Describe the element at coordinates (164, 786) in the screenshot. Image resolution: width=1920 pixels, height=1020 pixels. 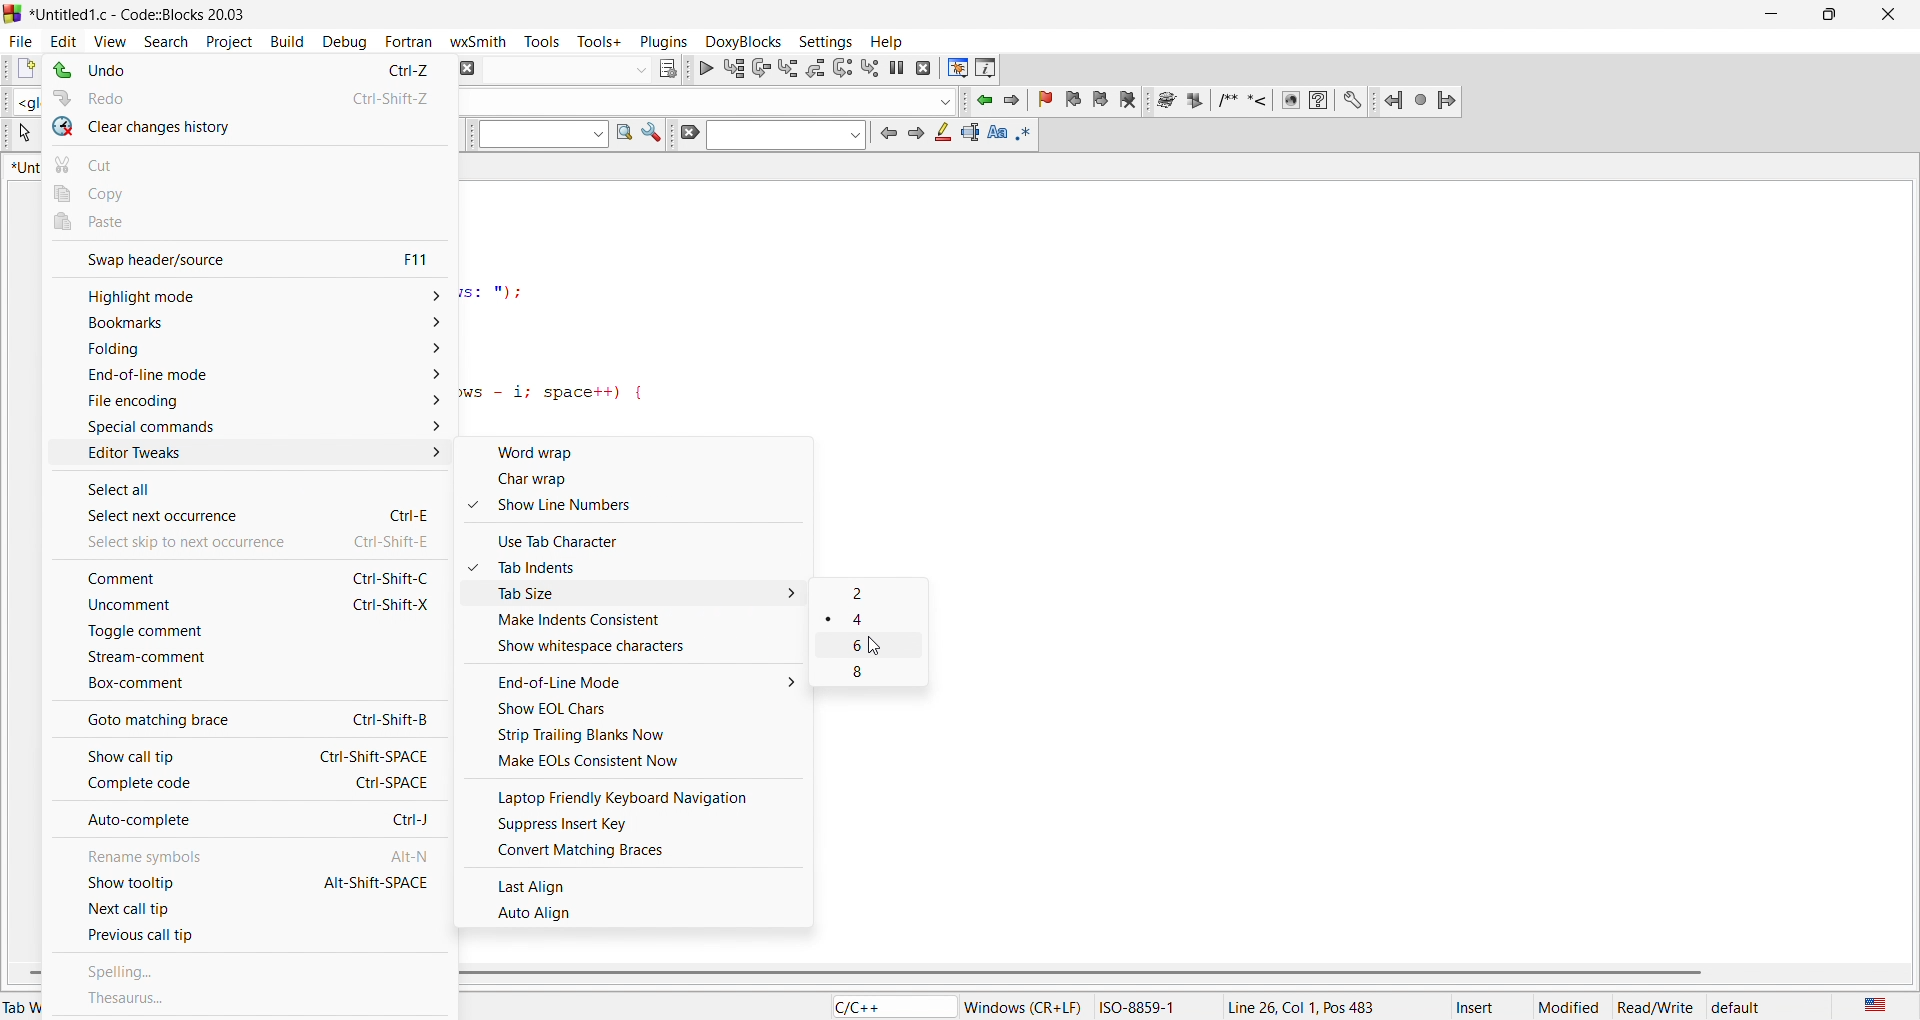
I see `complete code ` at that location.